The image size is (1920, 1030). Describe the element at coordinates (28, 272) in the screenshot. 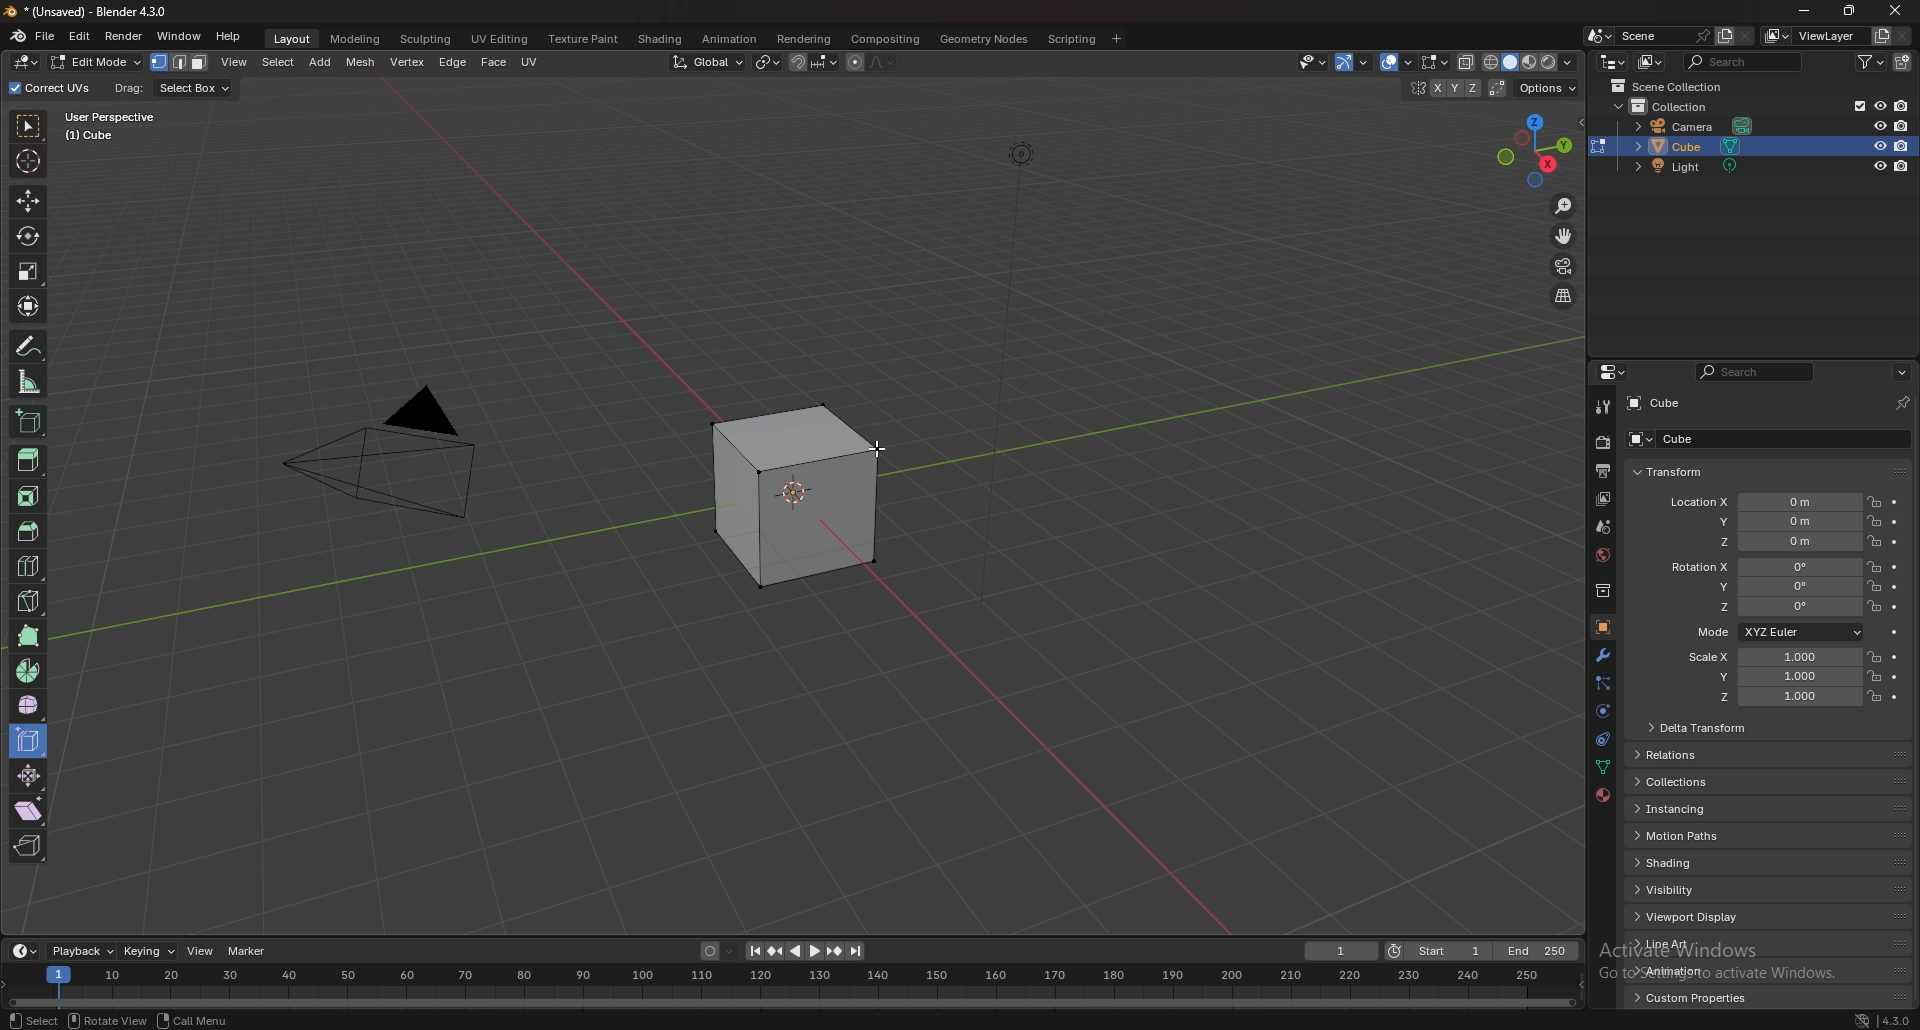

I see `scale` at that location.